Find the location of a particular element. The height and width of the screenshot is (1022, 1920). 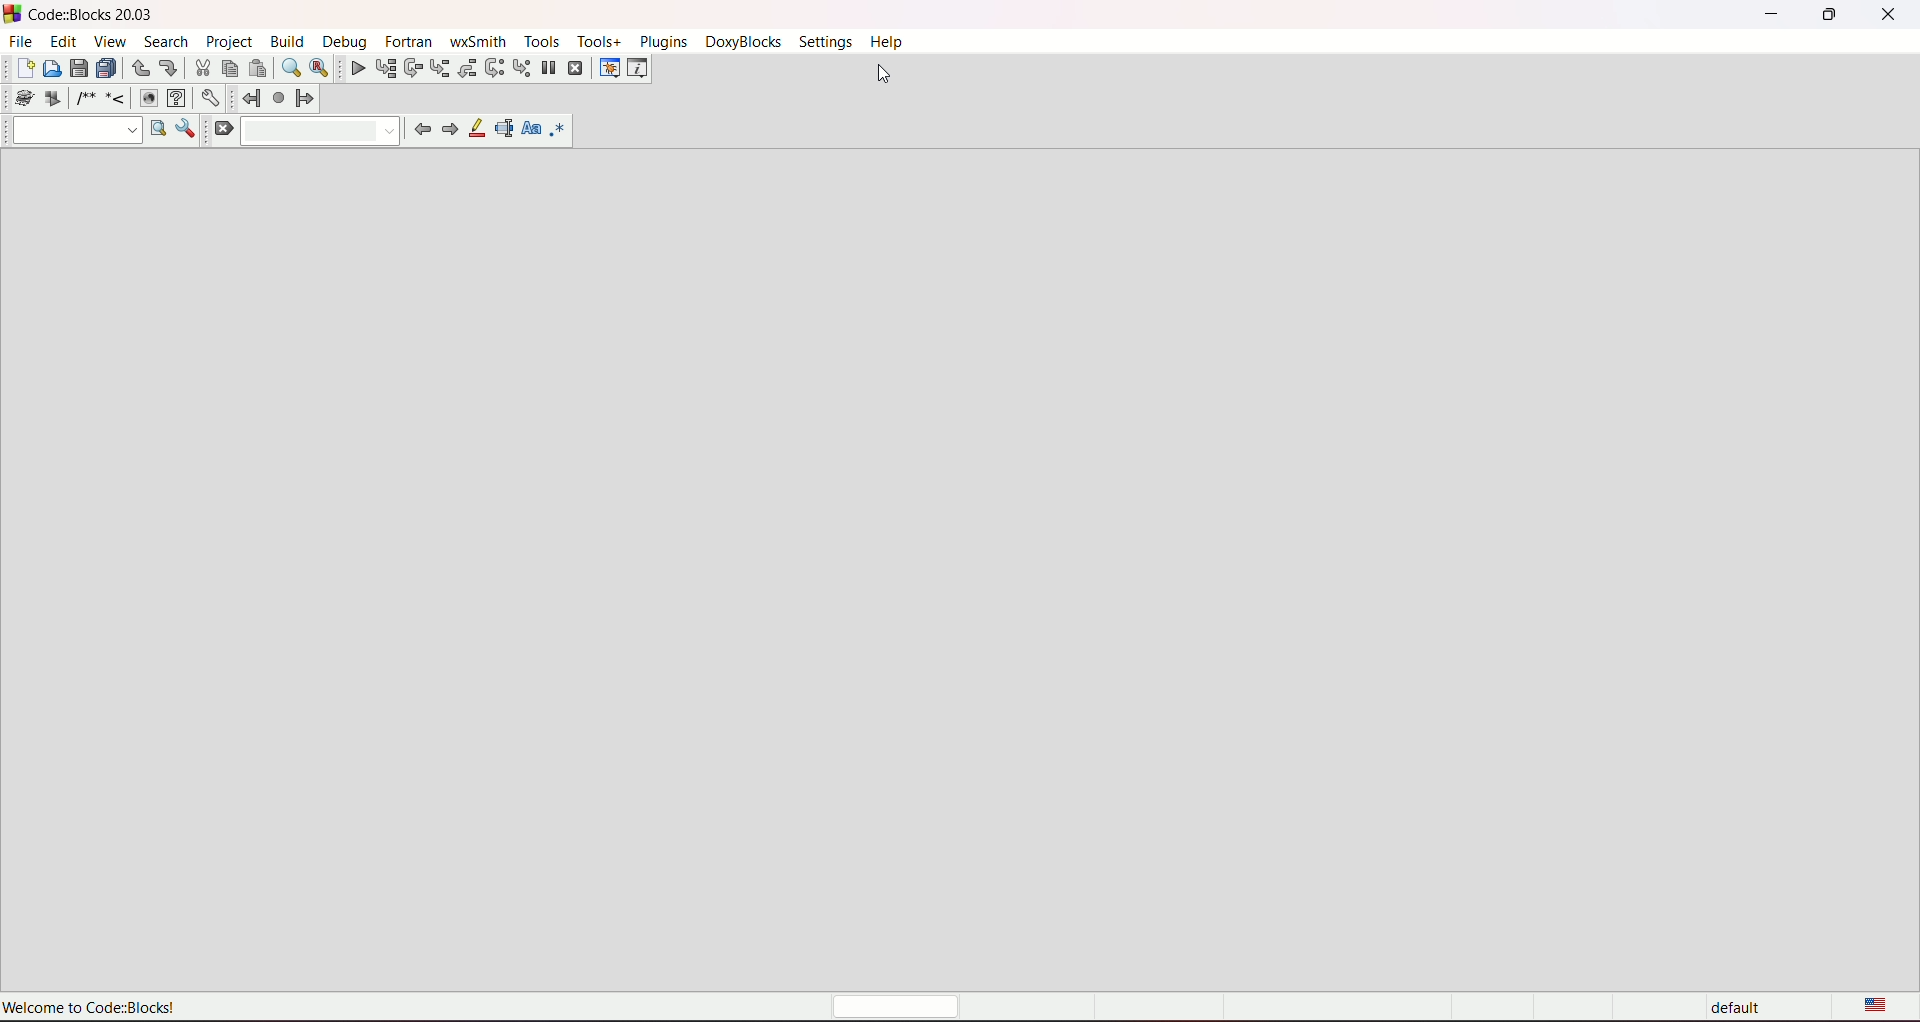

use regex is located at coordinates (557, 132).